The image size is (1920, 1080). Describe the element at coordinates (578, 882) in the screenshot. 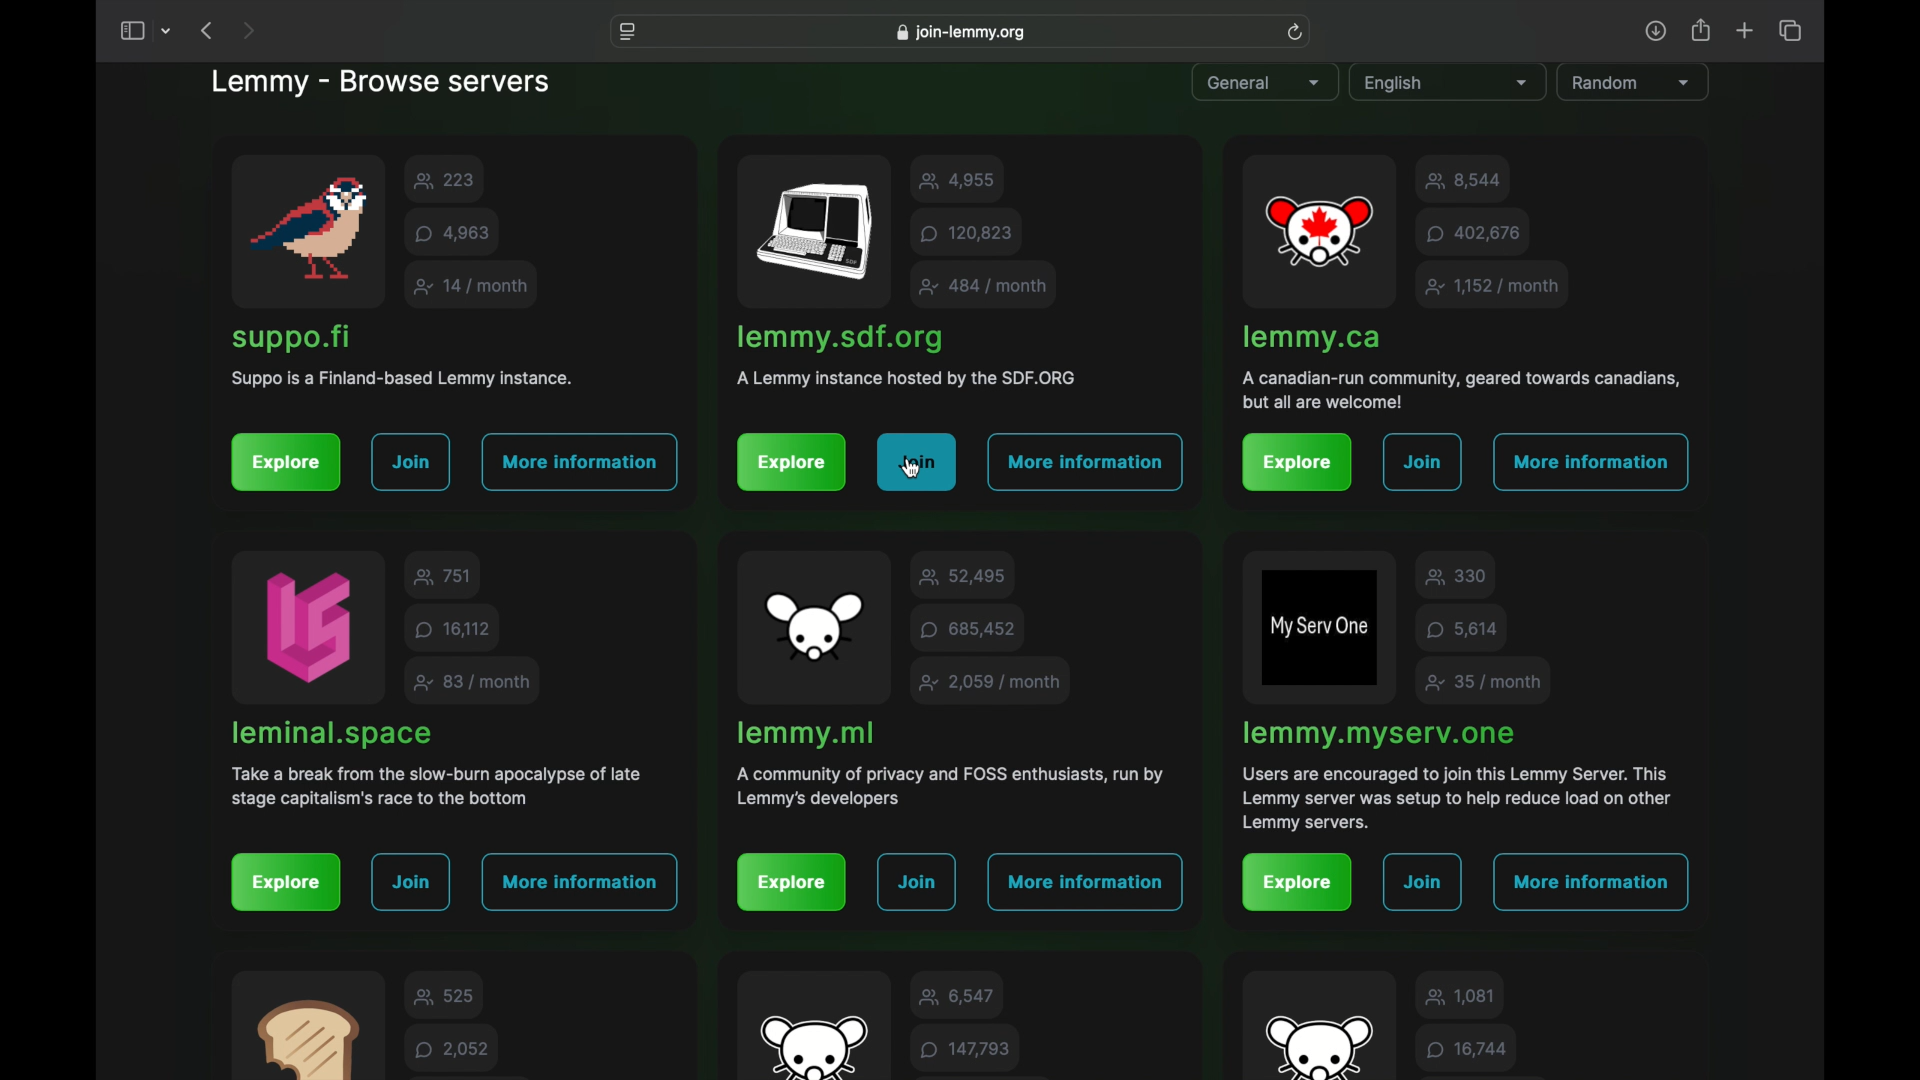

I see `more information` at that location.